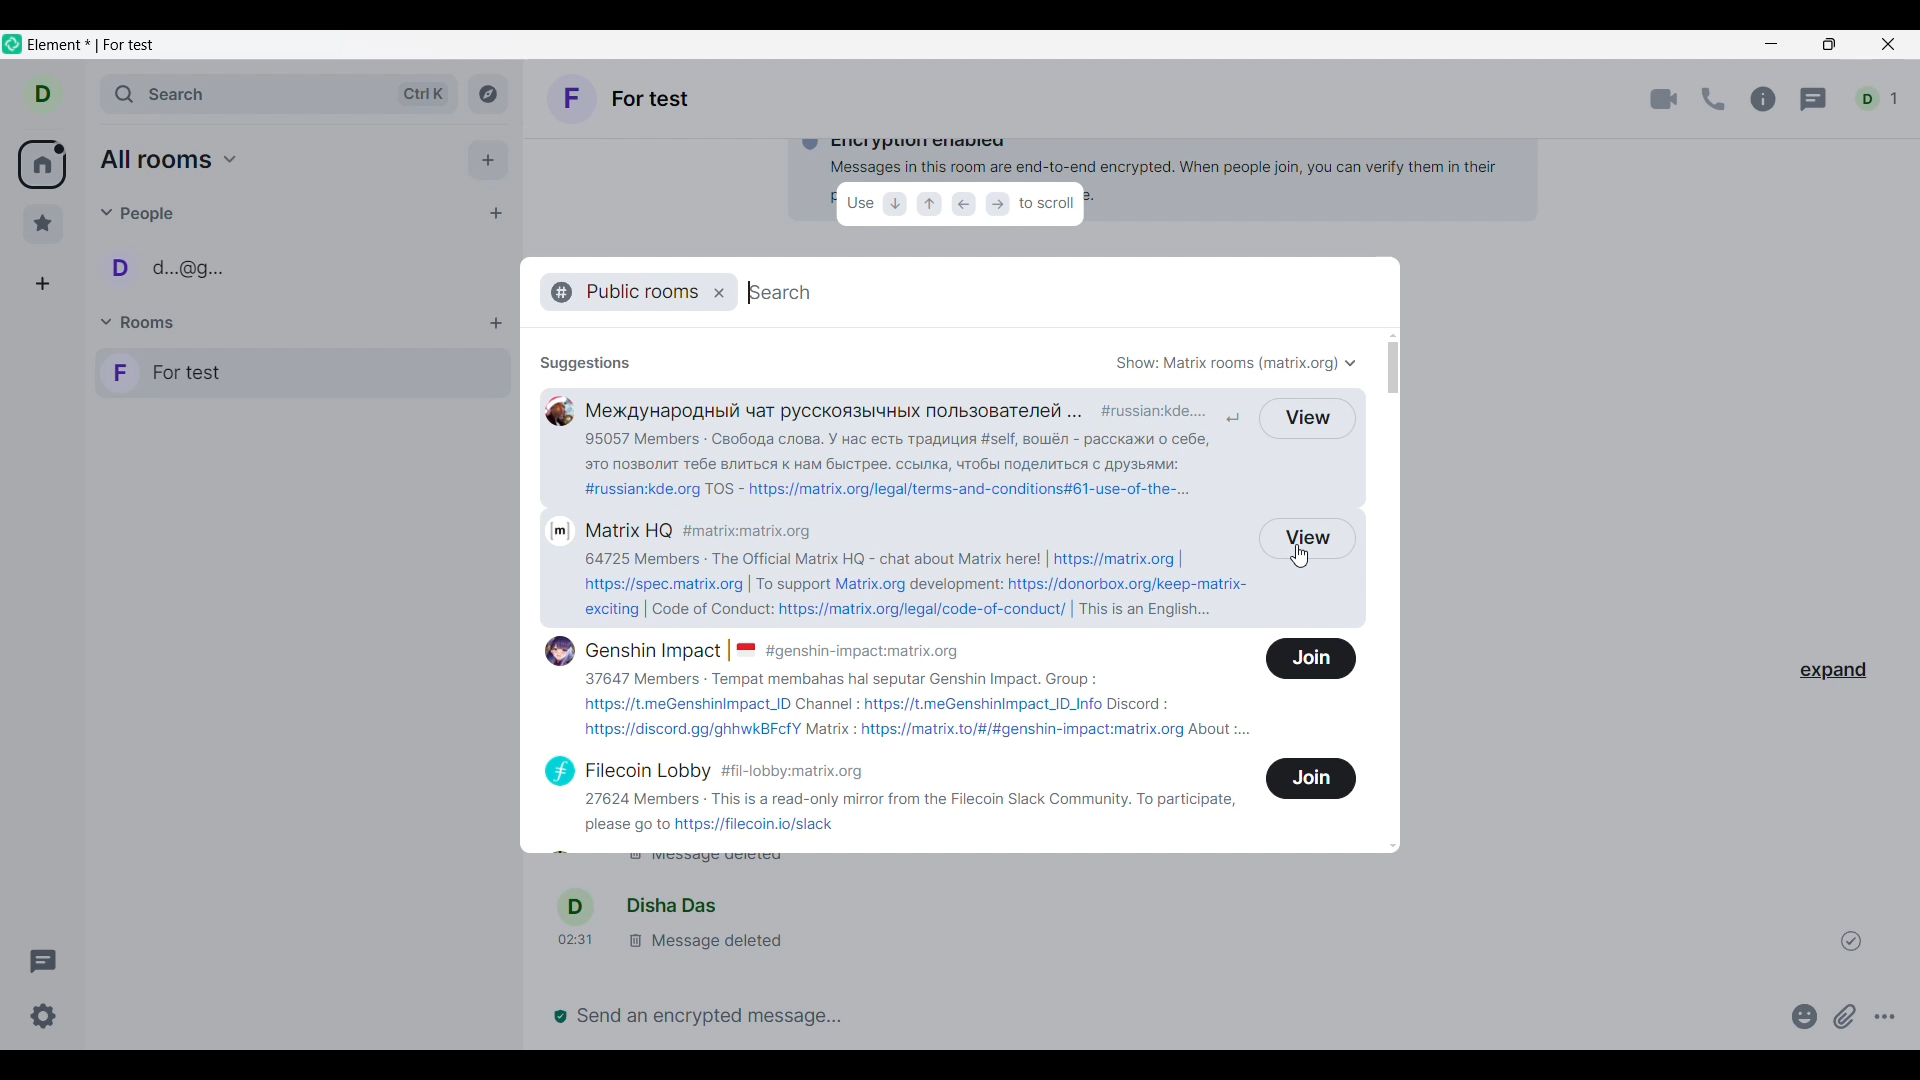 Image resolution: width=1920 pixels, height=1080 pixels. What do you see at coordinates (1152, 611) in the screenshot?
I see `this is an english...` at bounding box center [1152, 611].